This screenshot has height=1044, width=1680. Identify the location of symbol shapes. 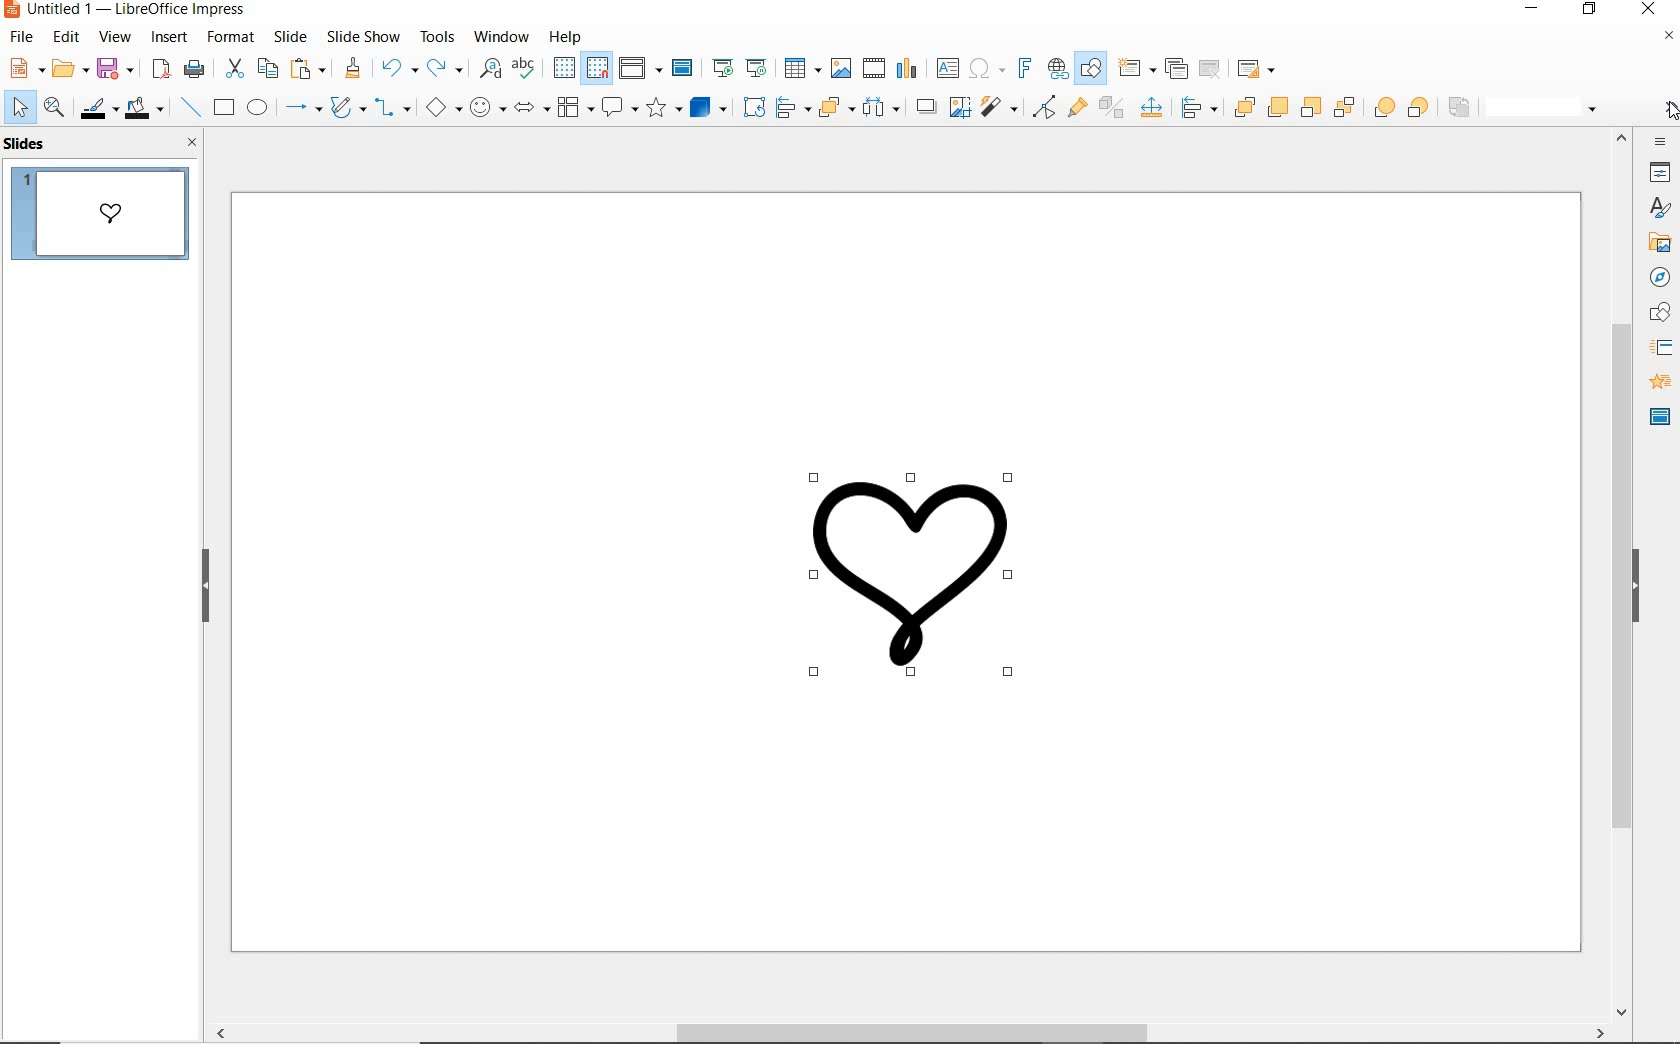
(488, 109).